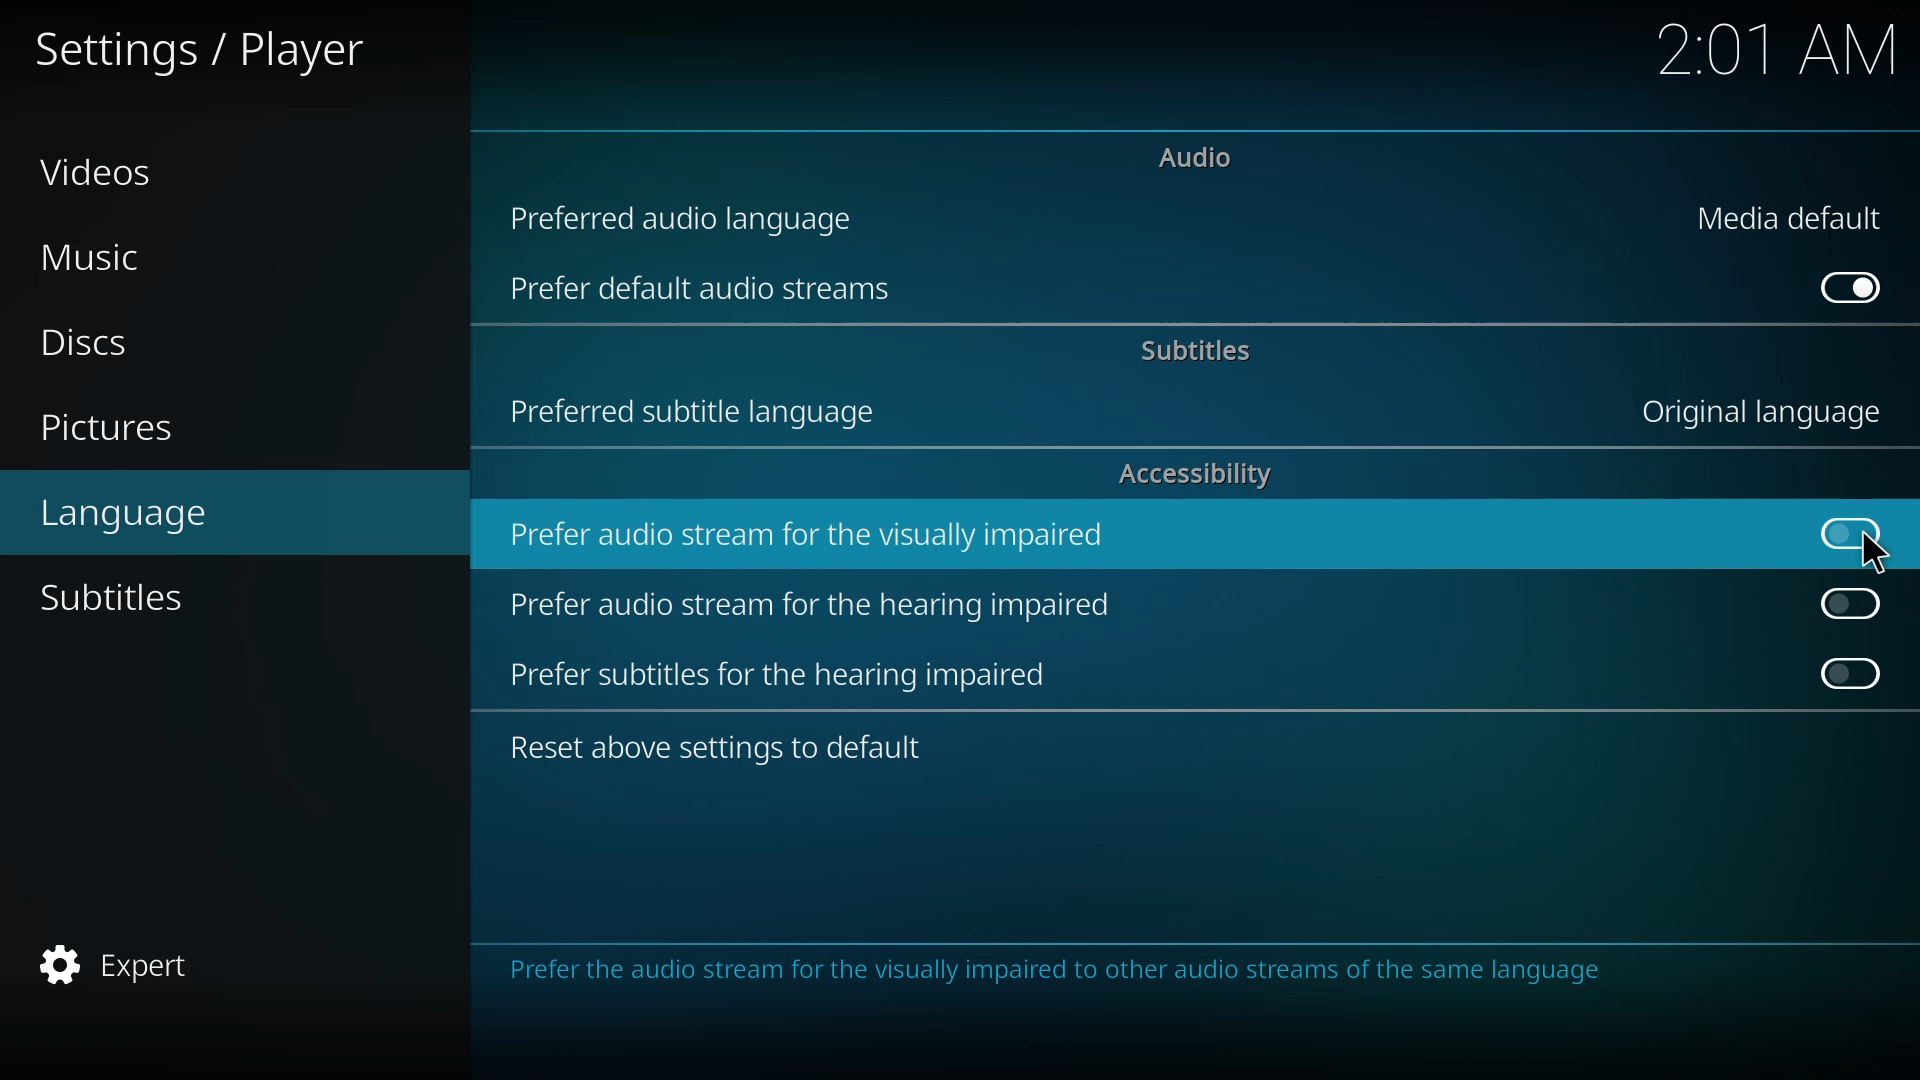  I want to click on click to enable, so click(1850, 532).